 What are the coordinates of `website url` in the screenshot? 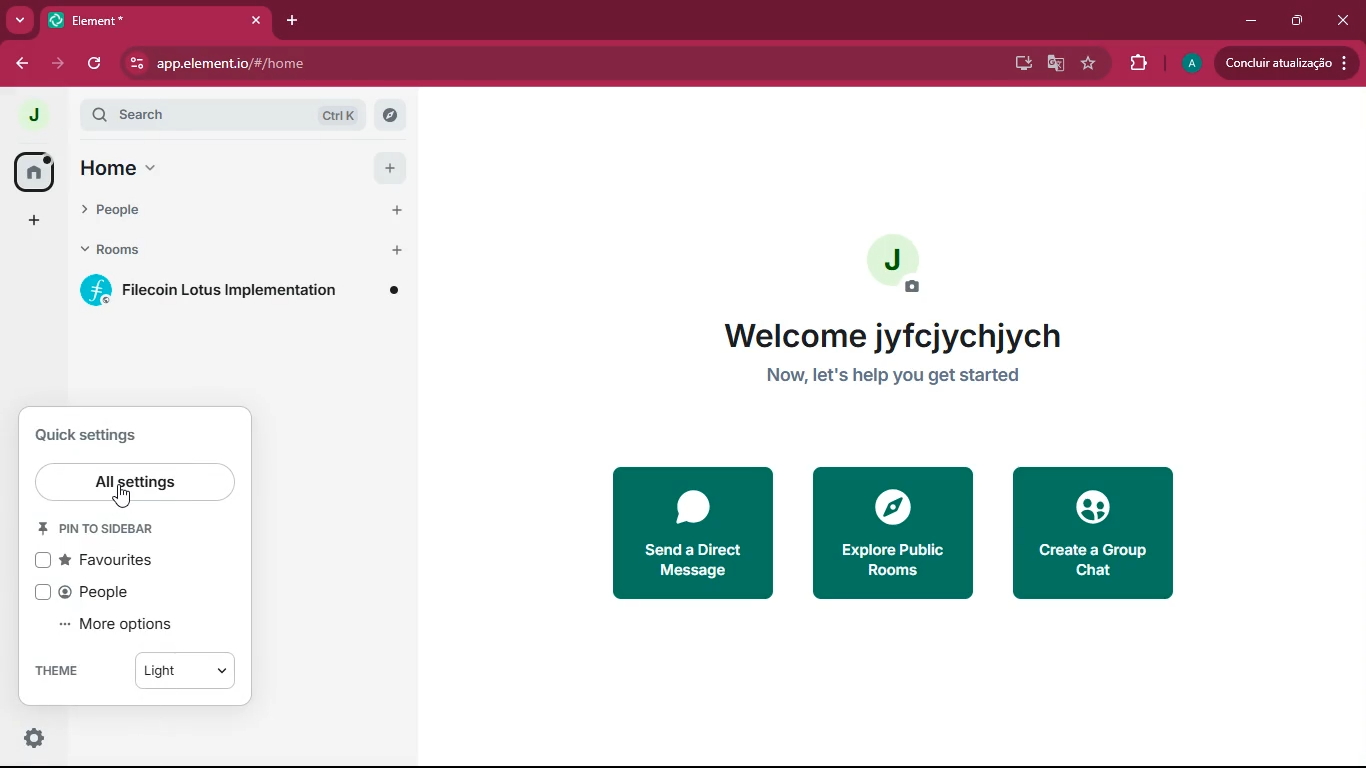 It's located at (337, 65).